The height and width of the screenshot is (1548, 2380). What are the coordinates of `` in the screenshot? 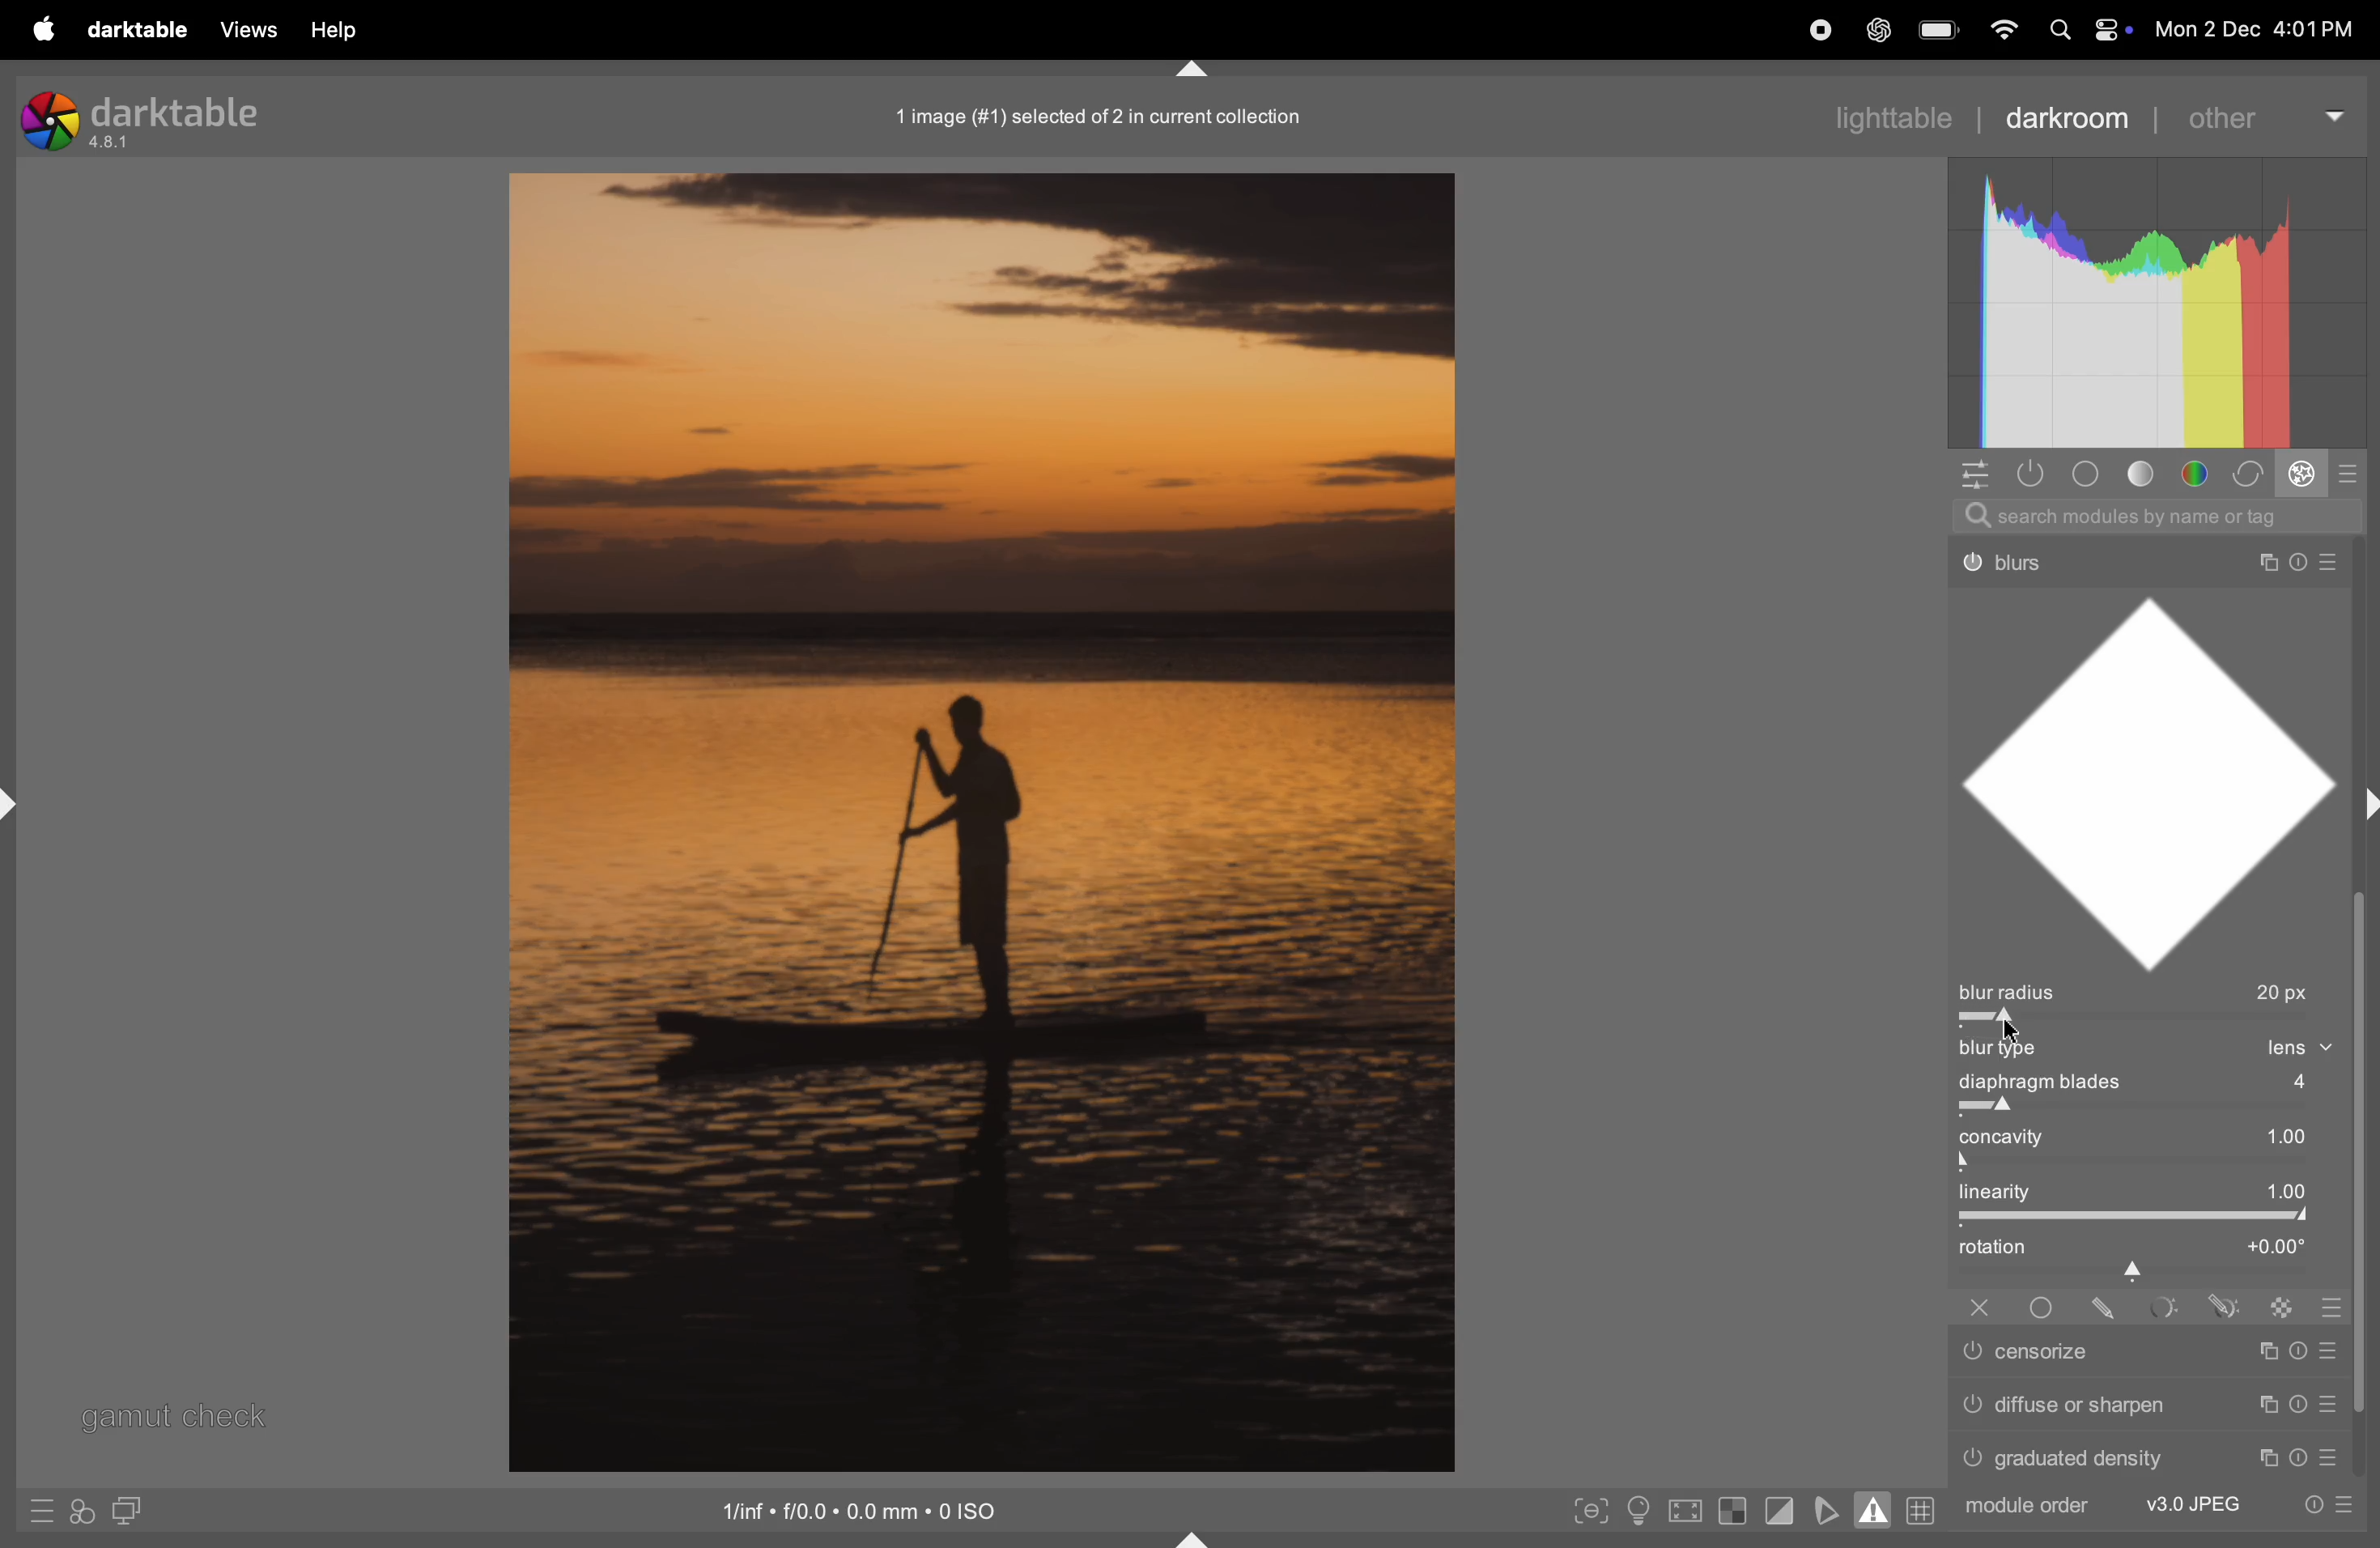 It's located at (2285, 1307).